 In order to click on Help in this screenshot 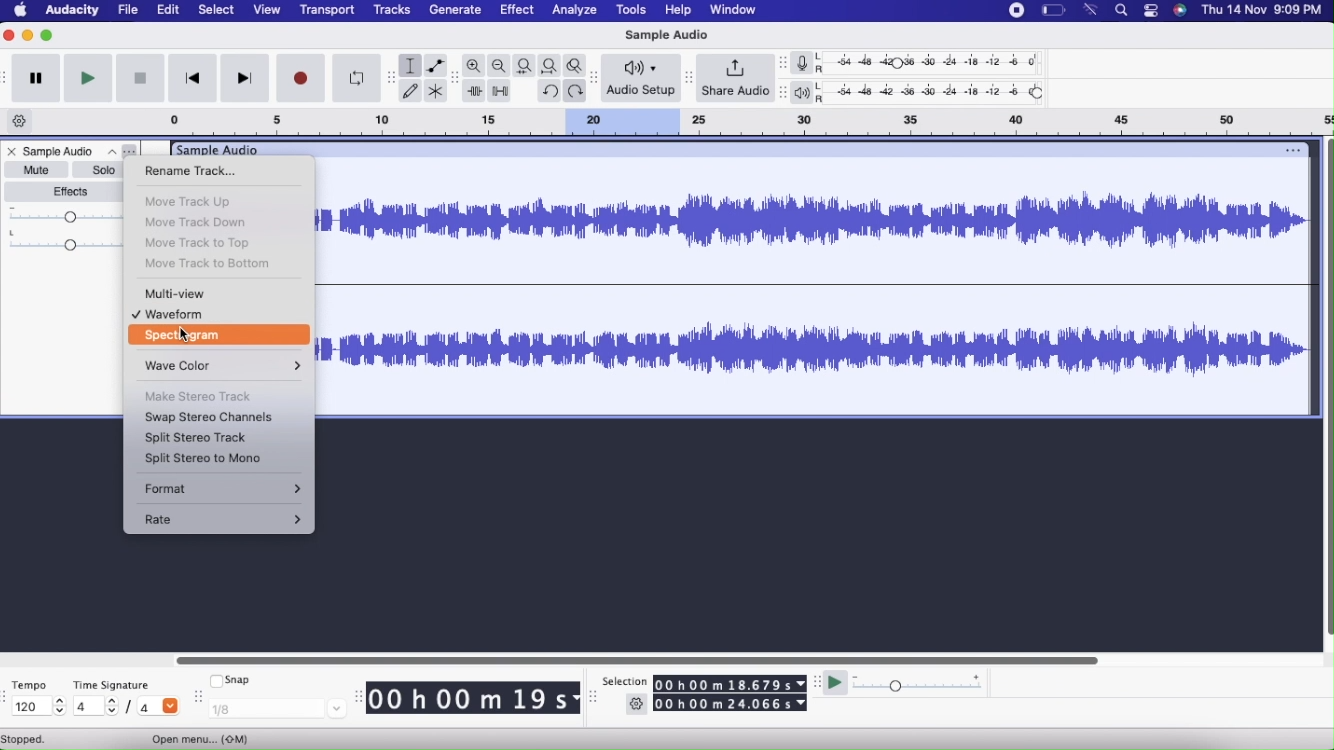, I will do `click(679, 10)`.